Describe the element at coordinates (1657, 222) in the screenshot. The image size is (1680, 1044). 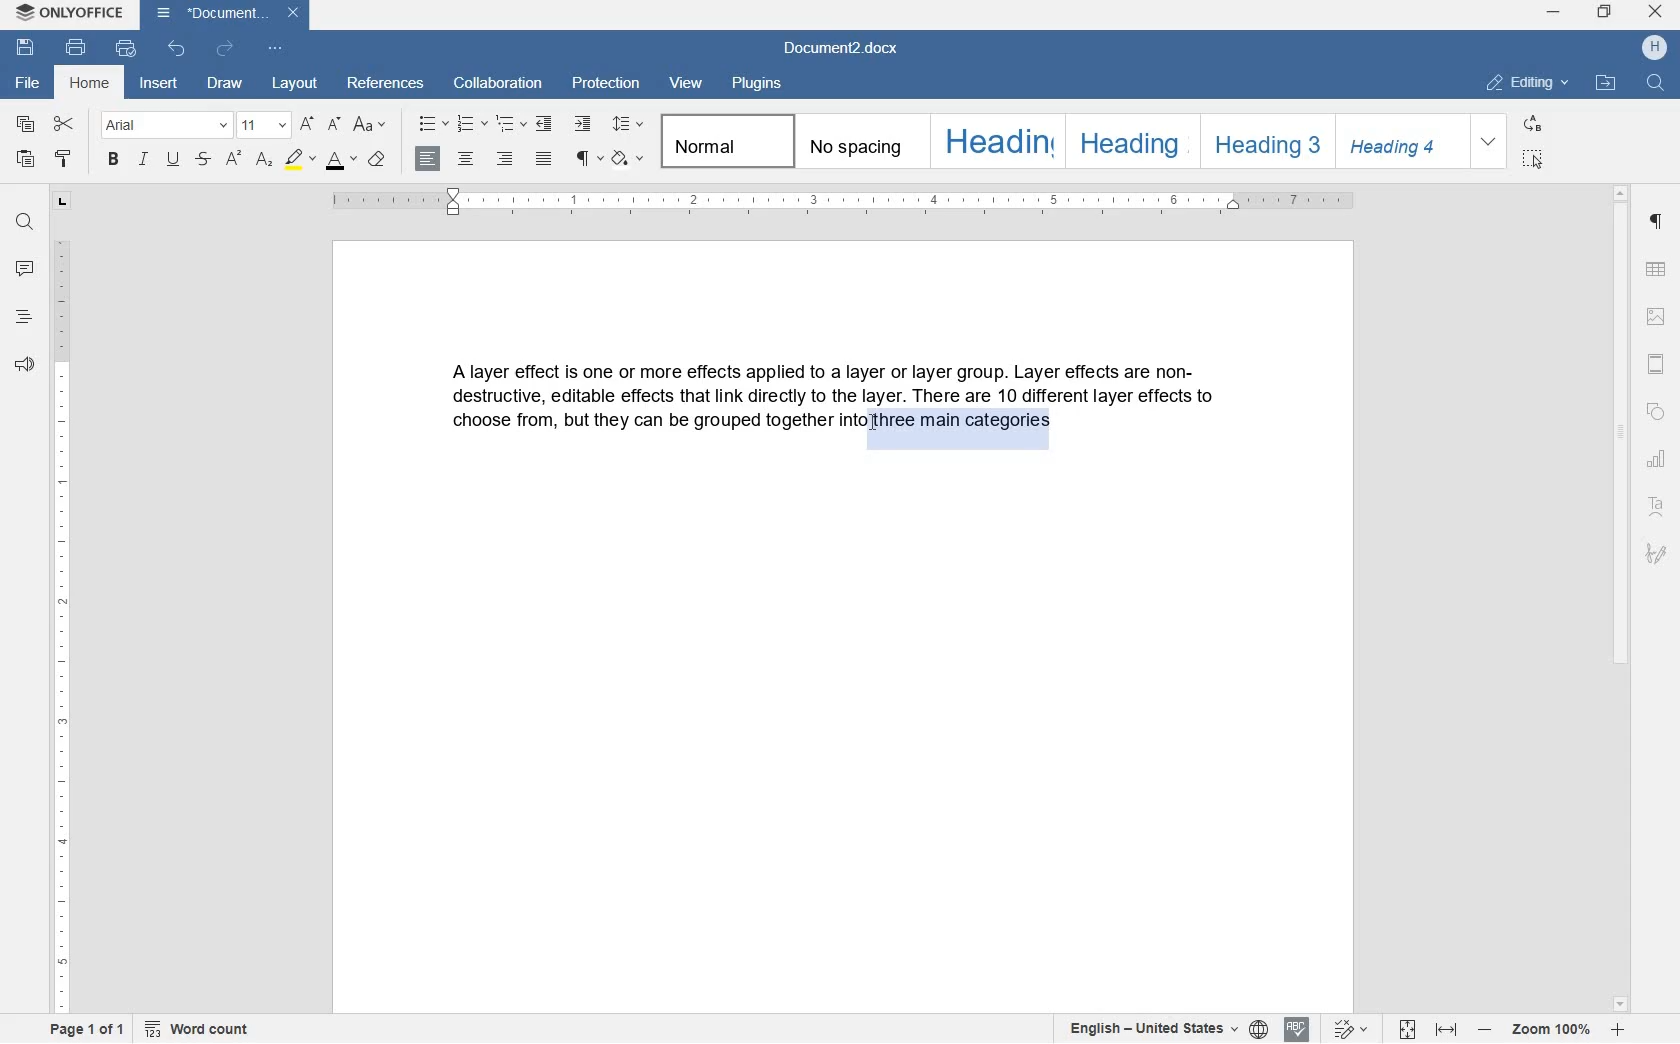
I see `paragraph setting` at that location.